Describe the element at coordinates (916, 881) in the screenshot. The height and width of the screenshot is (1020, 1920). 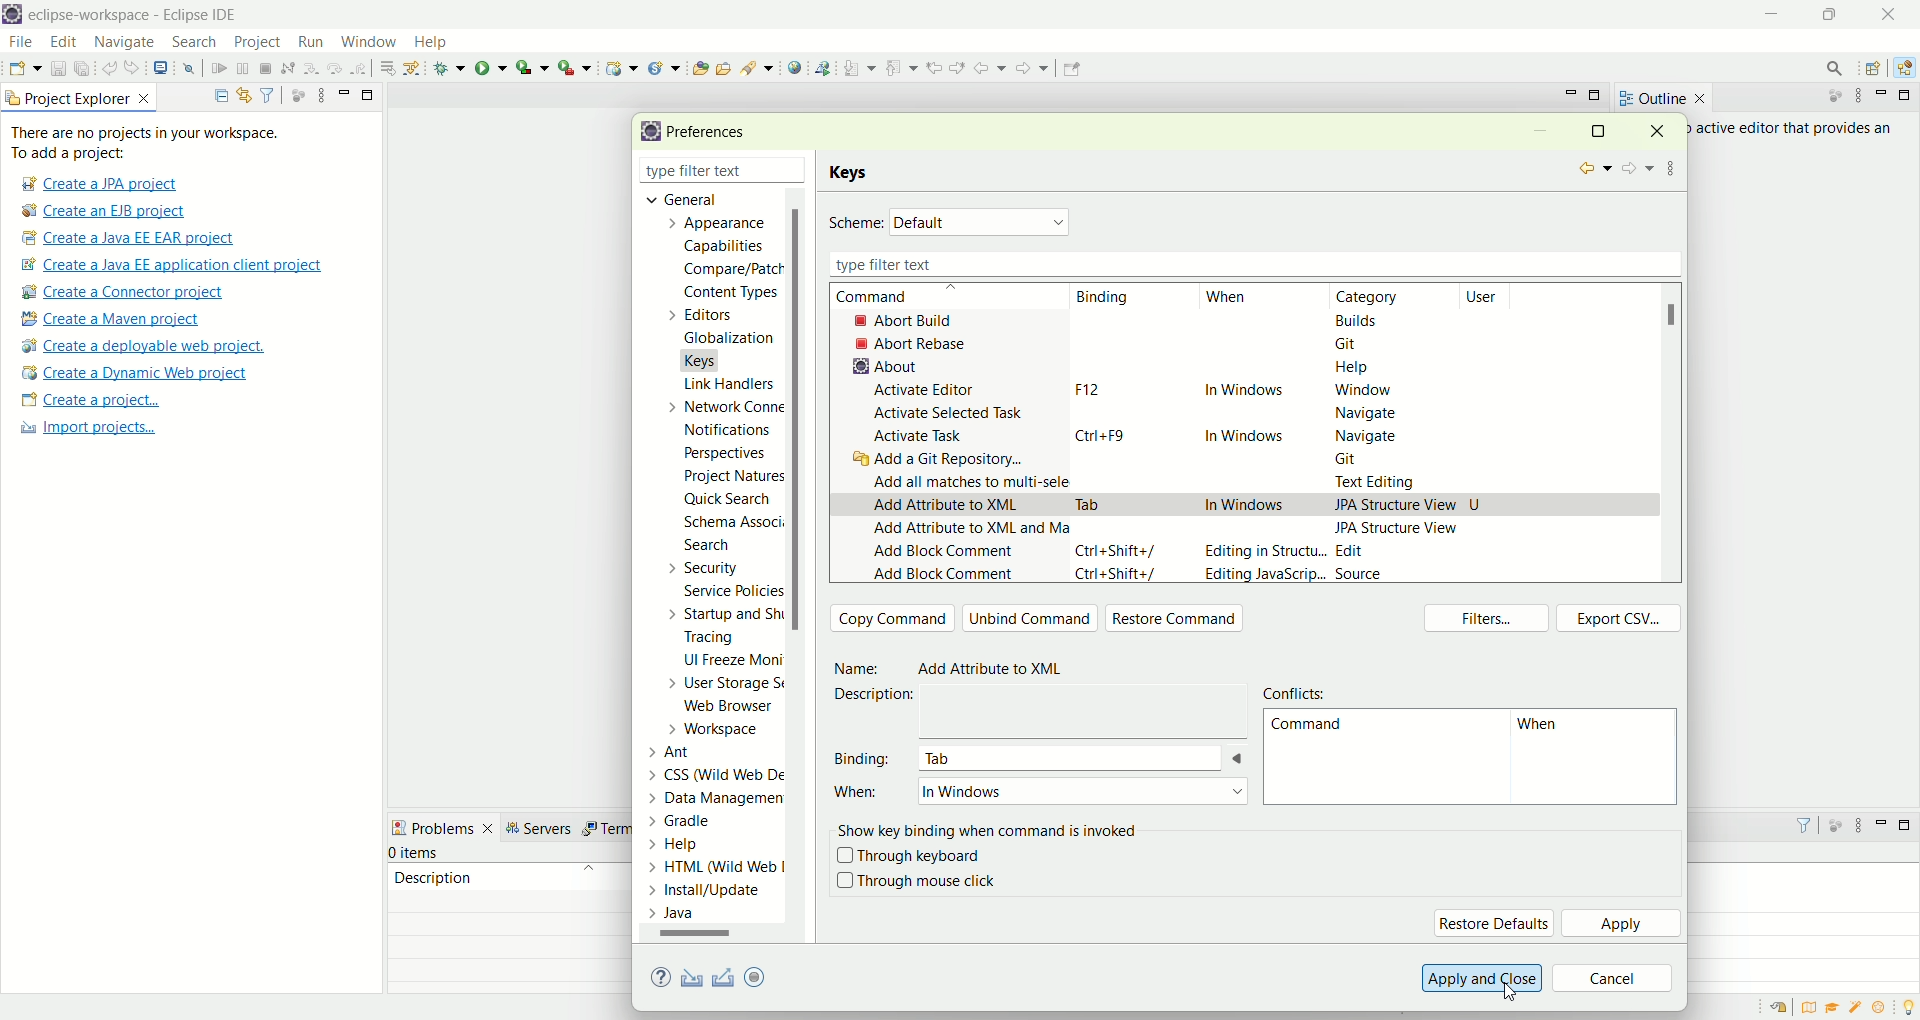
I see `through mouse click` at that location.